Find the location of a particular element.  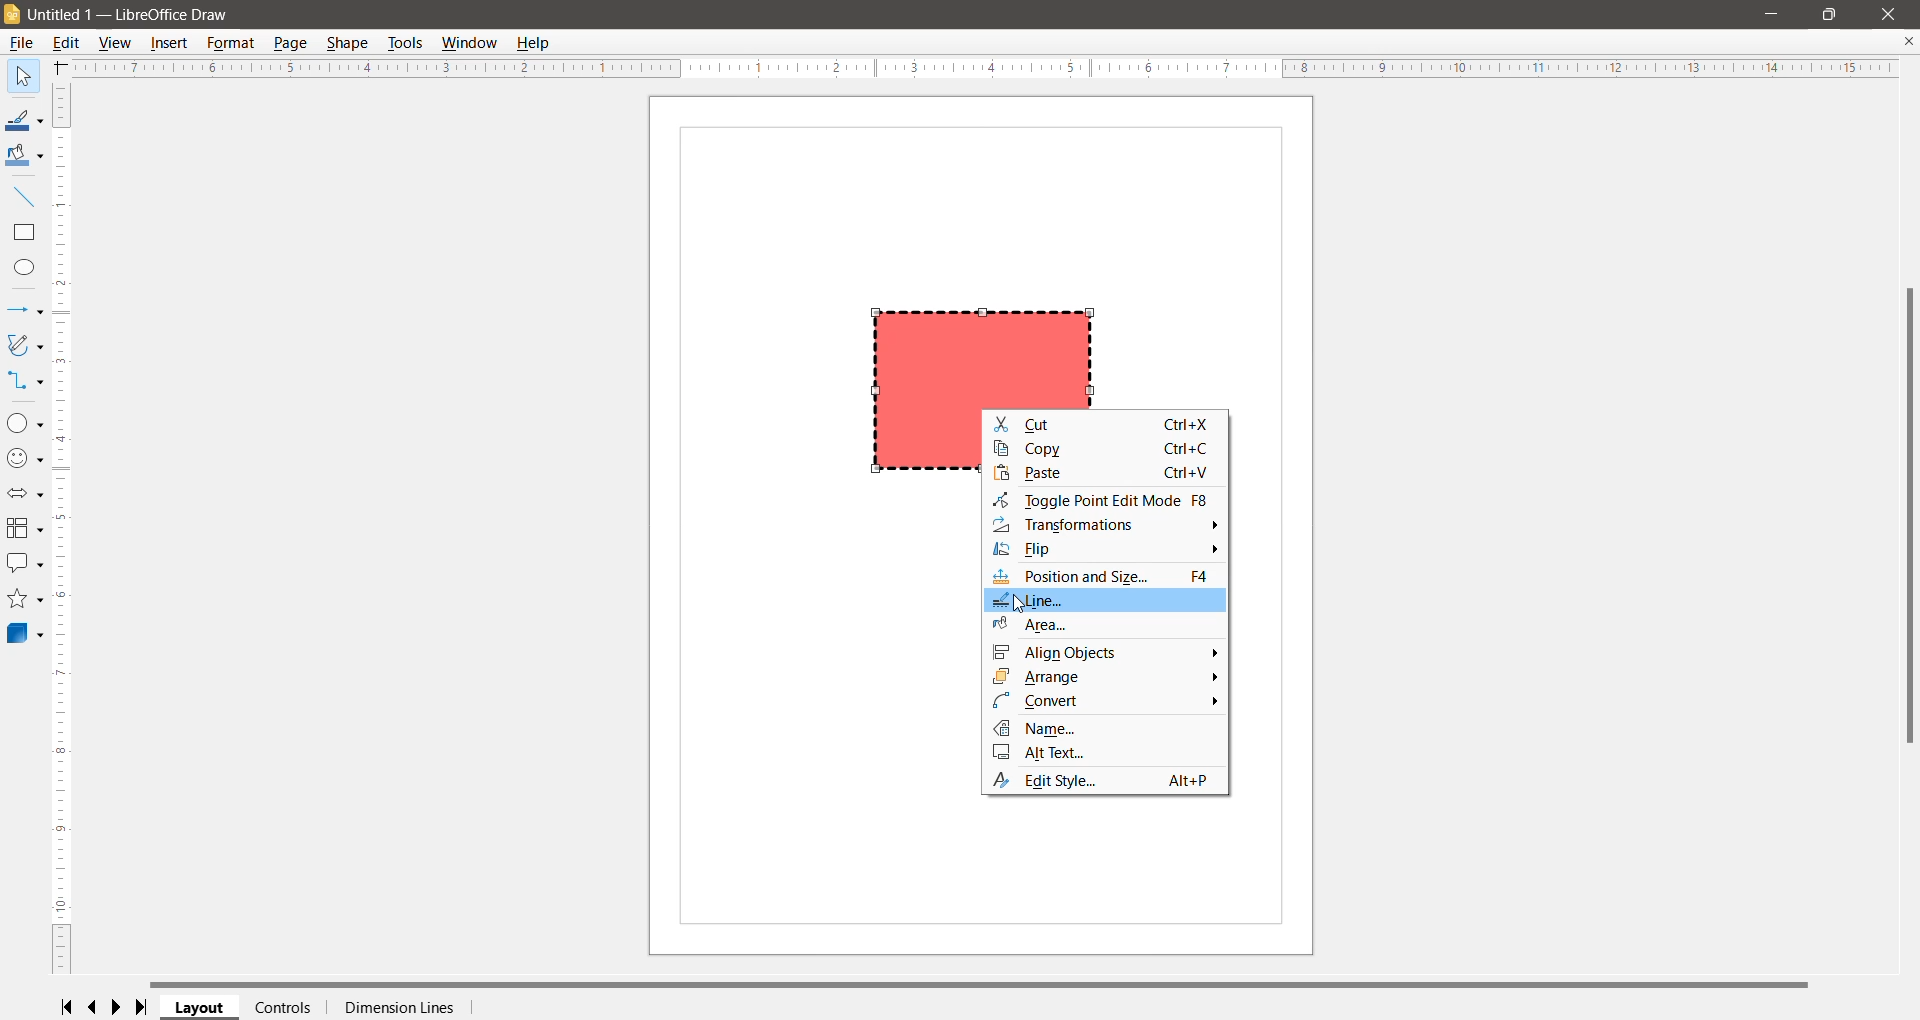

Paste is located at coordinates (1100, 473).